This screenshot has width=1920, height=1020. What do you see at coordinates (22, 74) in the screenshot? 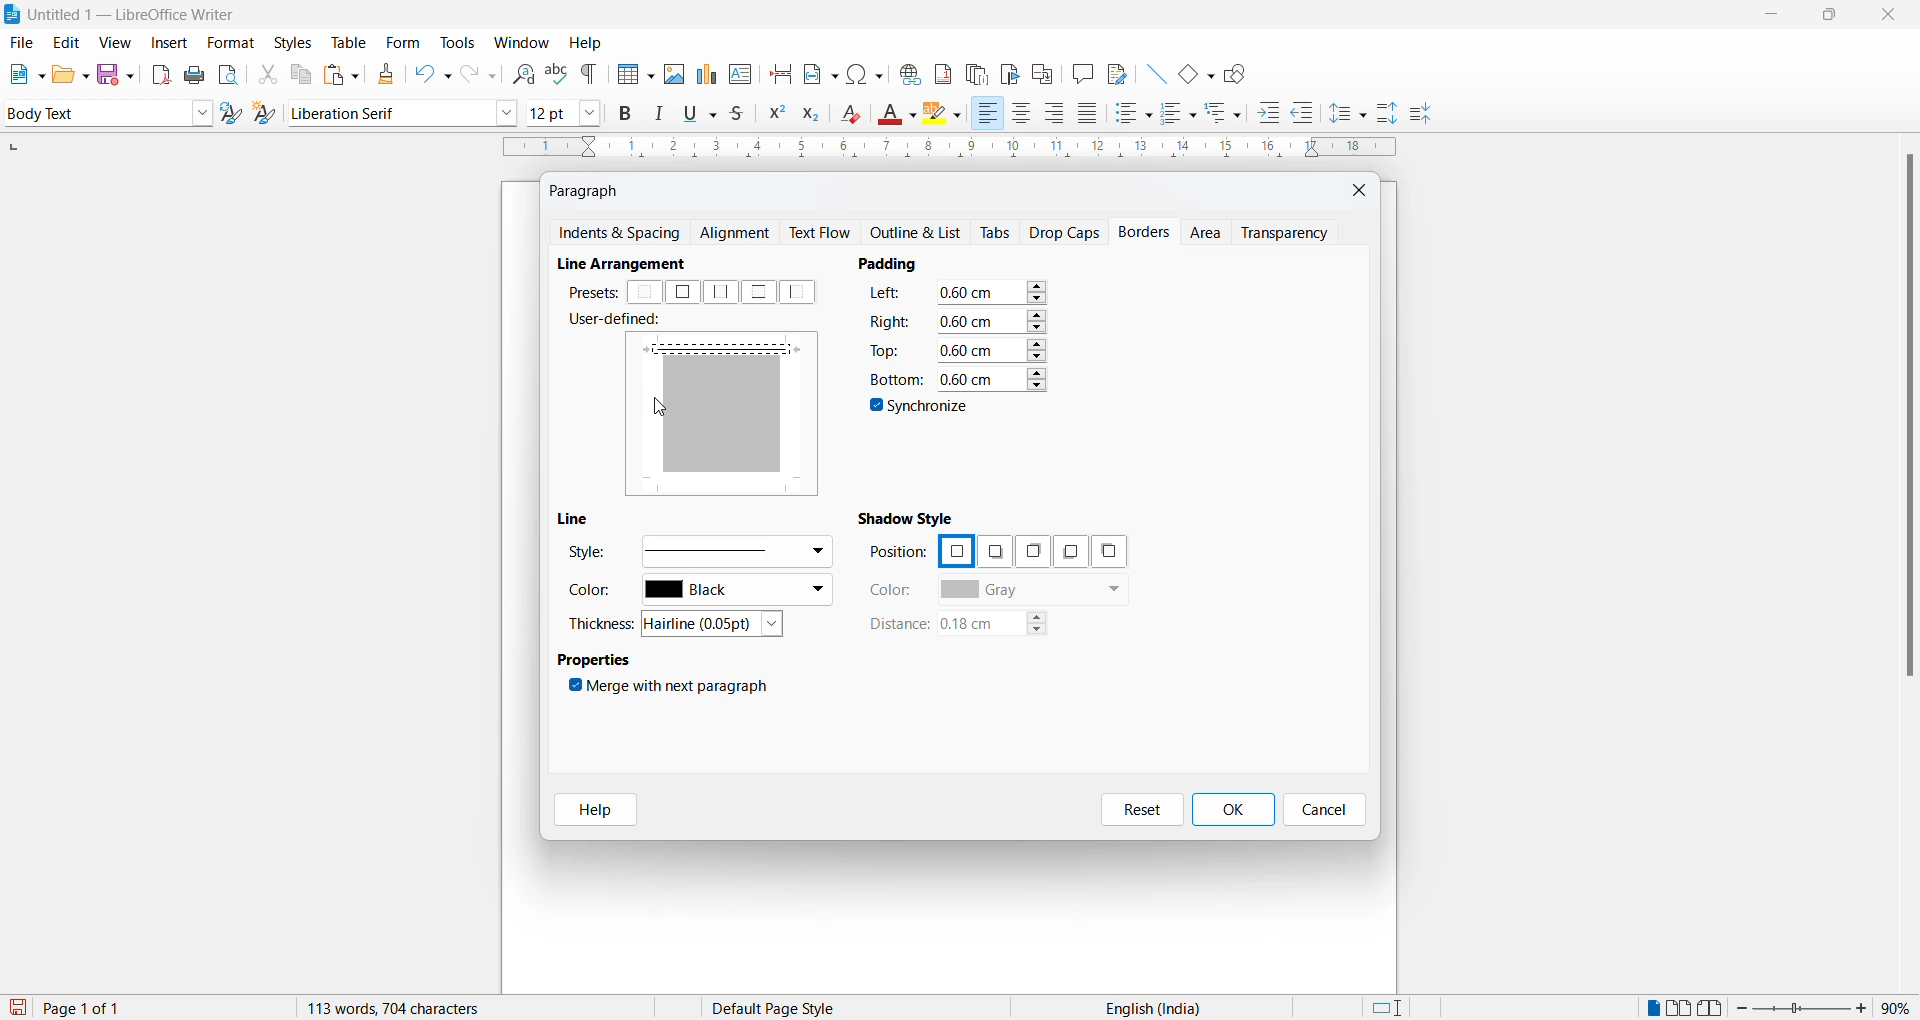
I see `new file options` at bounding box center [22, 74].